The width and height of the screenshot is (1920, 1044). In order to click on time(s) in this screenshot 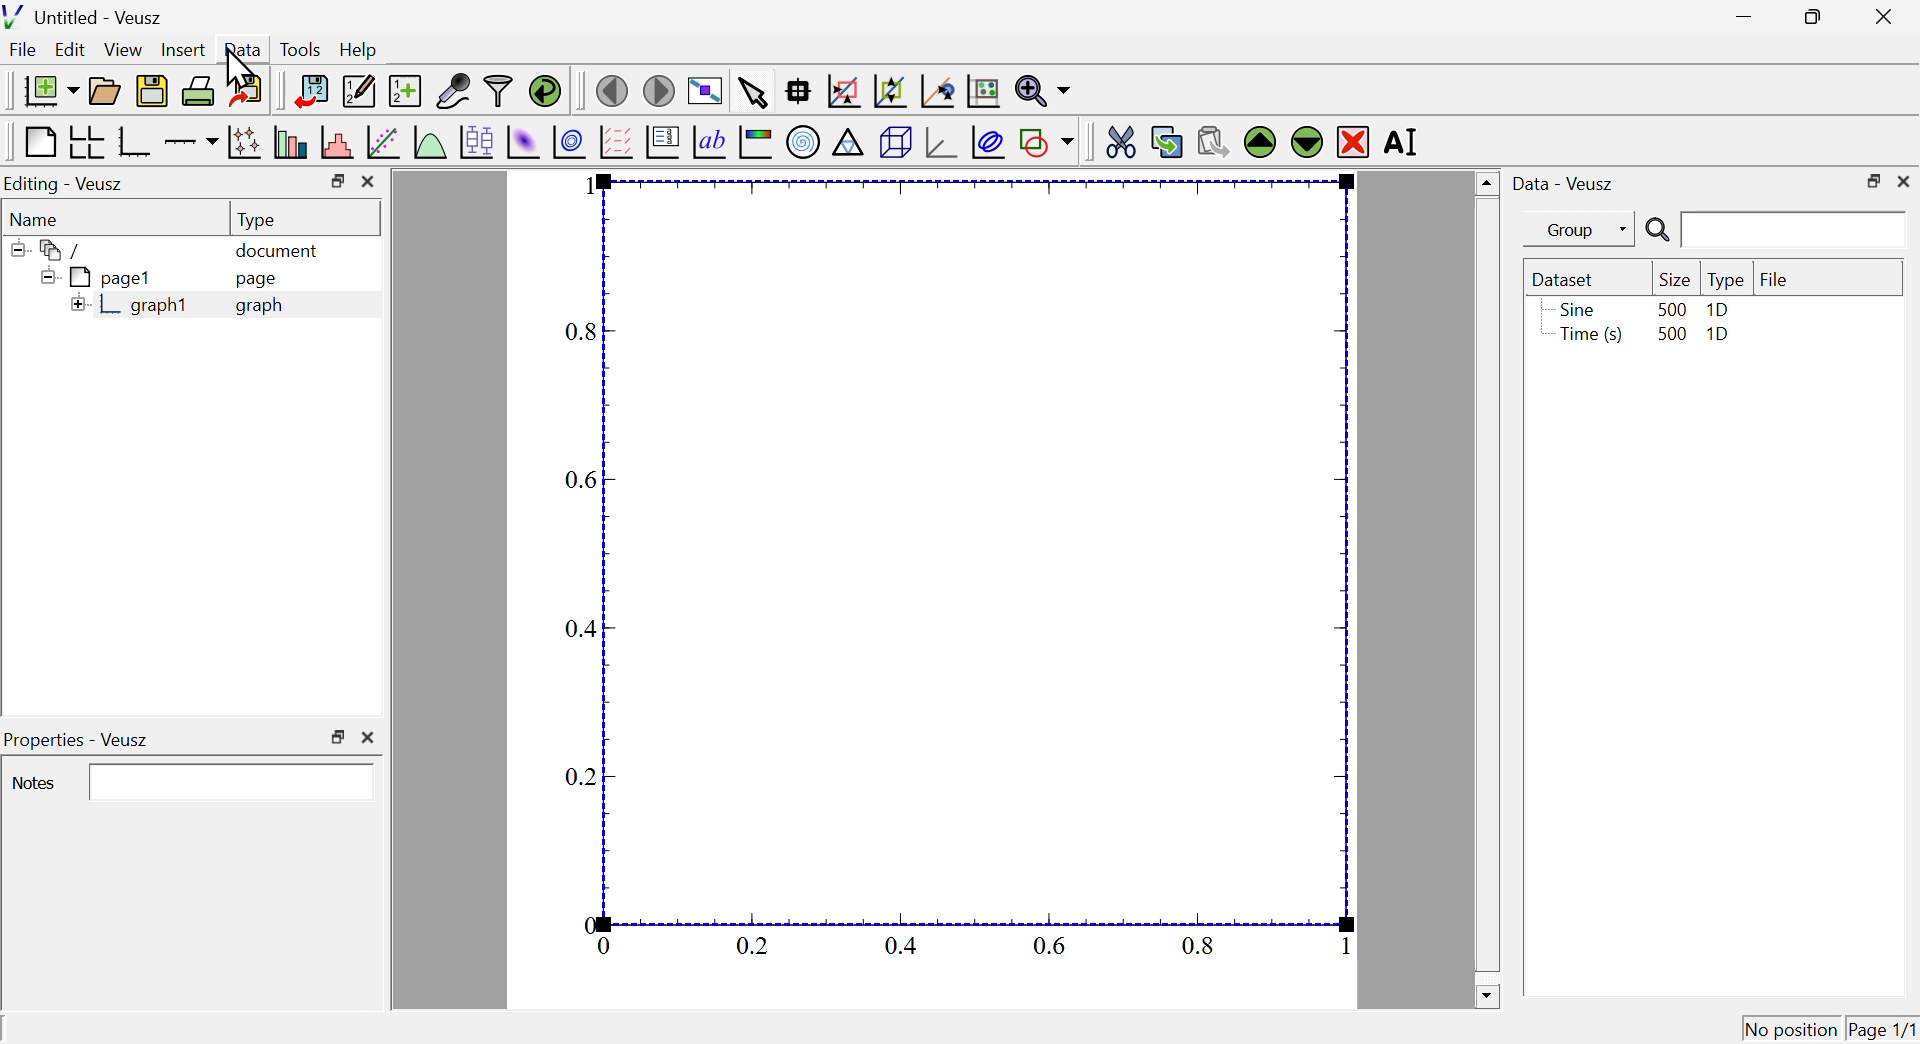, I will do `click(1587, 336)`.